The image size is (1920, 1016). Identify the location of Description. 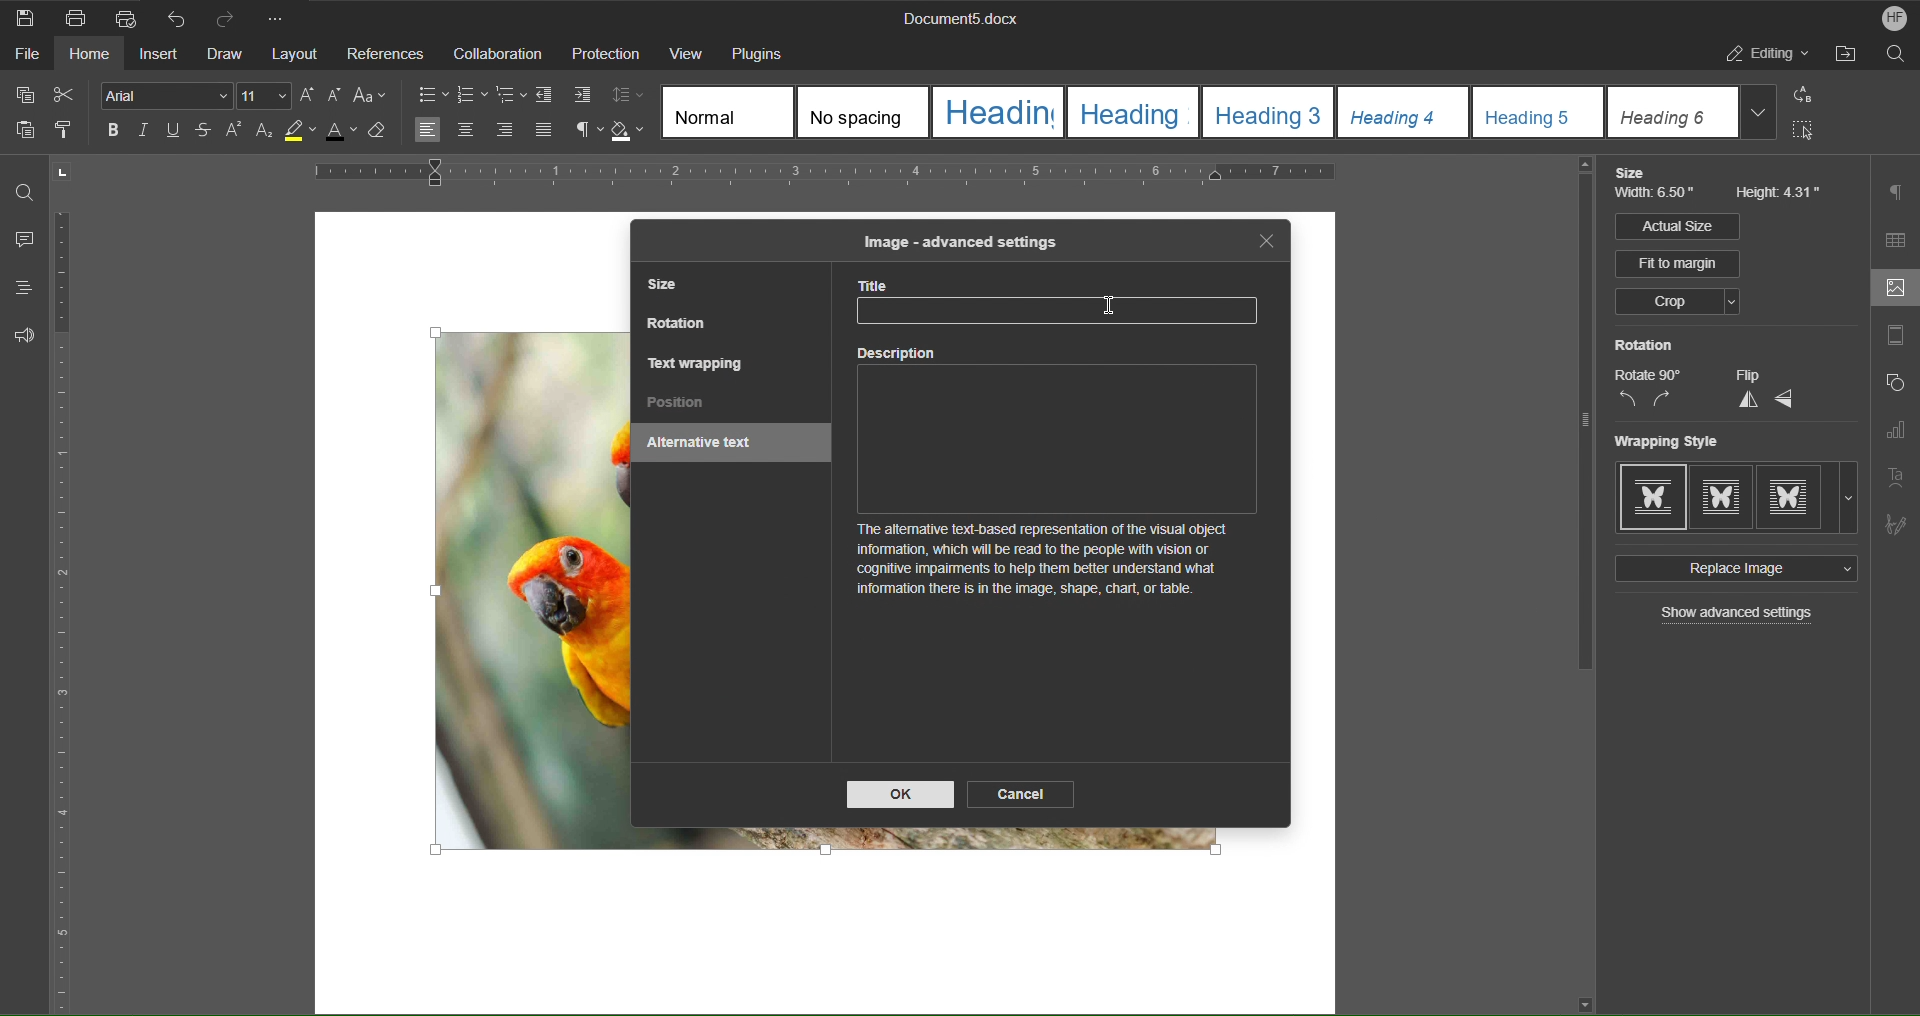
(1063, 482).